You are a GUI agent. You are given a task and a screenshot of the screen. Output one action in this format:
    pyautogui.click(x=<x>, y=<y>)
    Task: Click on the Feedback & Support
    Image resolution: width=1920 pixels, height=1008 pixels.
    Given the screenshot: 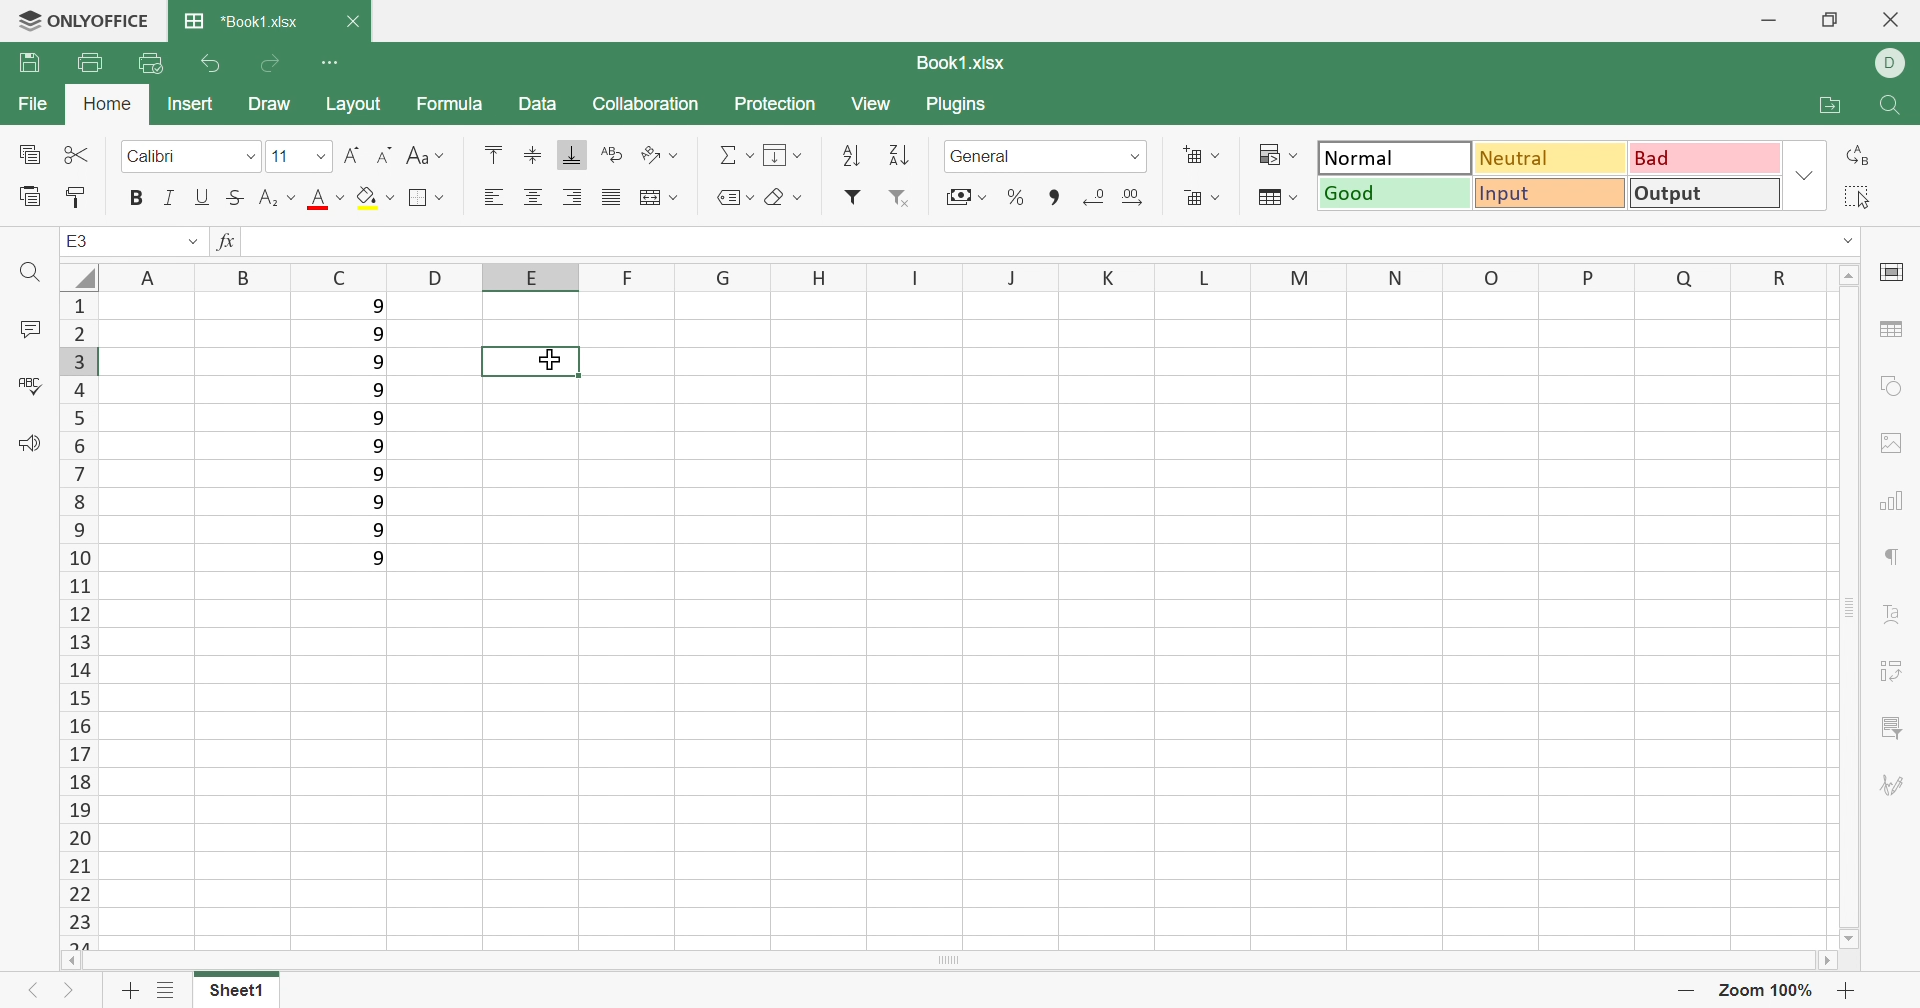 What is the action you would take?
    pyautogui.click(x=29, y=445)
    